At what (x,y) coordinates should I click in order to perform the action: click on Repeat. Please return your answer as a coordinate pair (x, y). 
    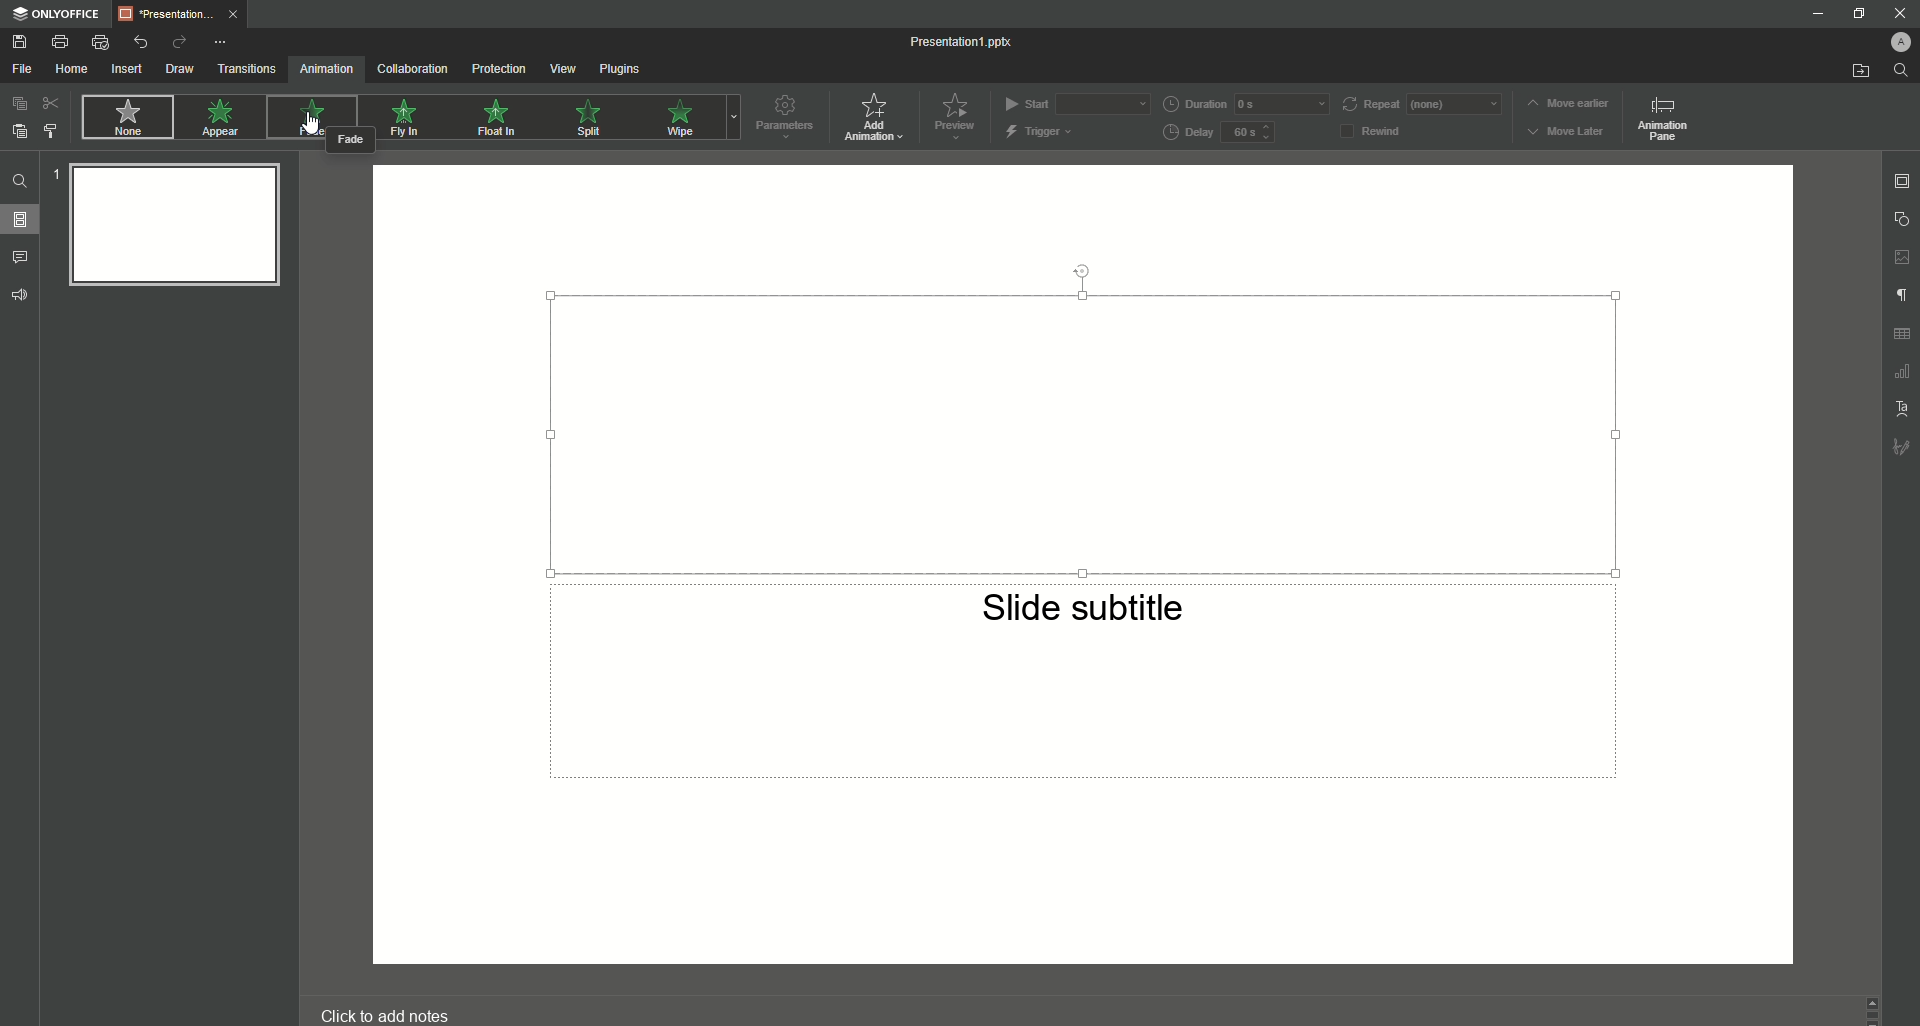
    Looking at the image, I should click on (1424, 104).